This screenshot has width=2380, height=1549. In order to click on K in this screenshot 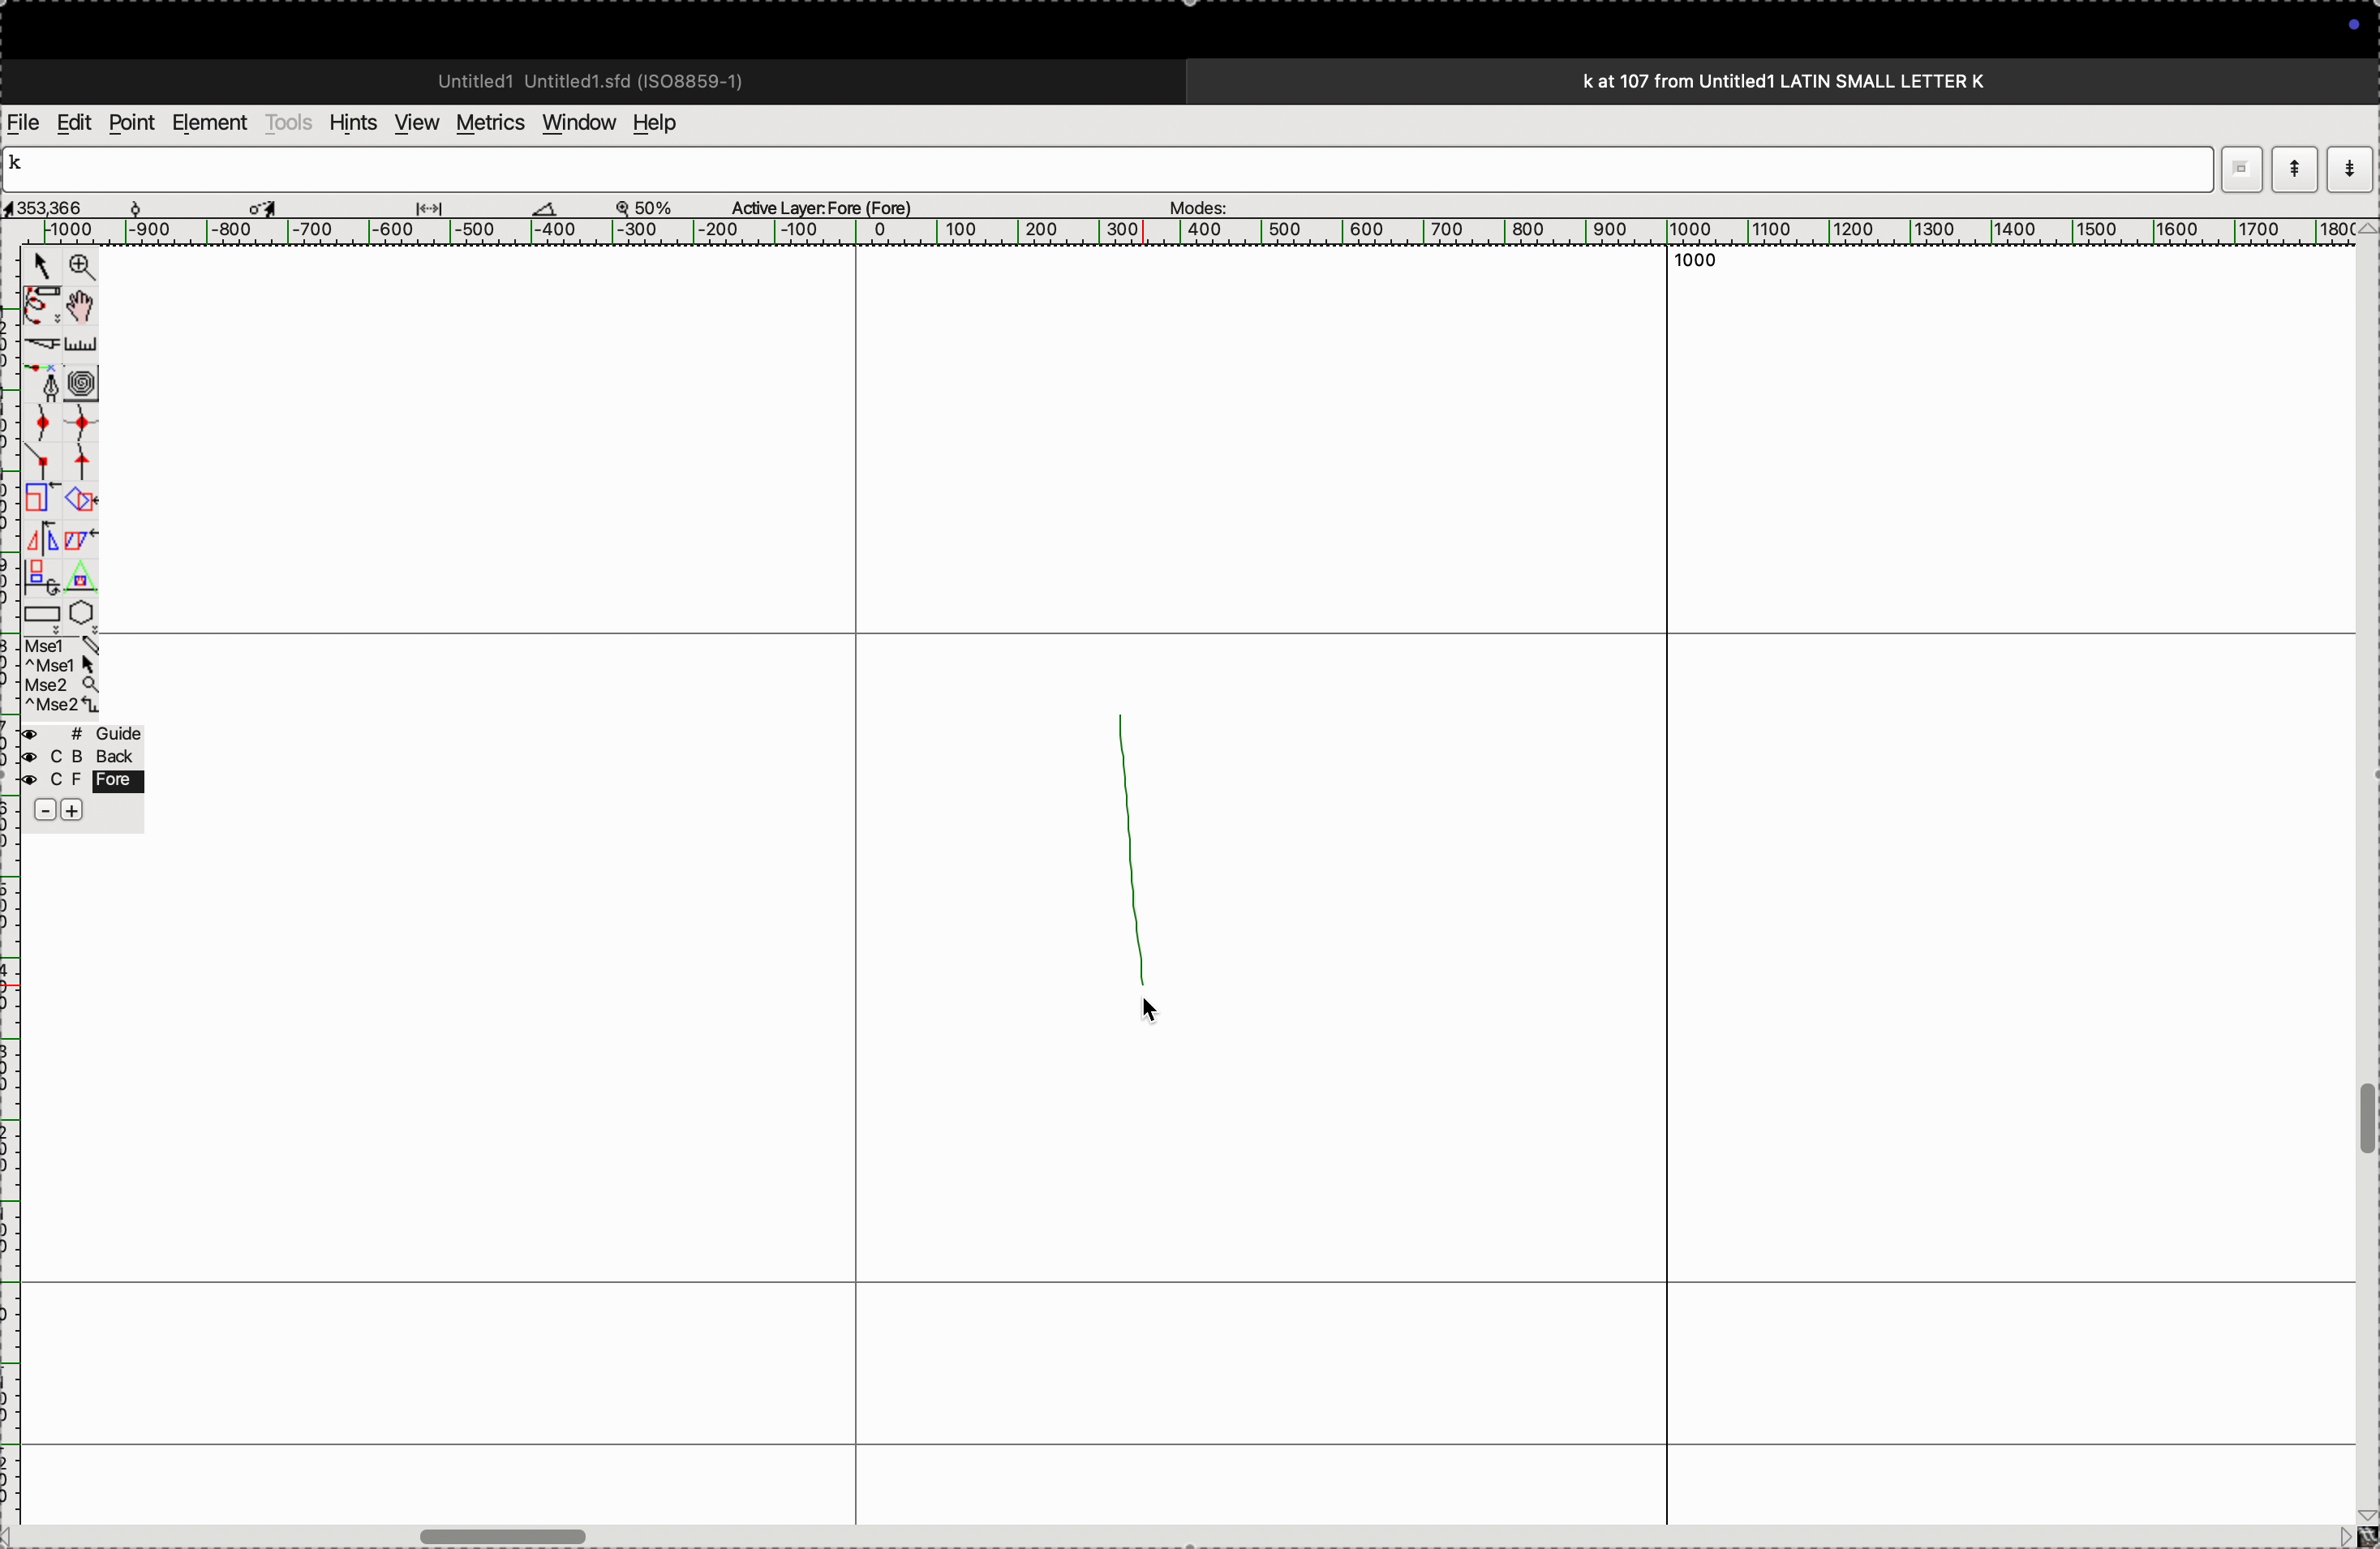, I will do `click(24, 166)`.